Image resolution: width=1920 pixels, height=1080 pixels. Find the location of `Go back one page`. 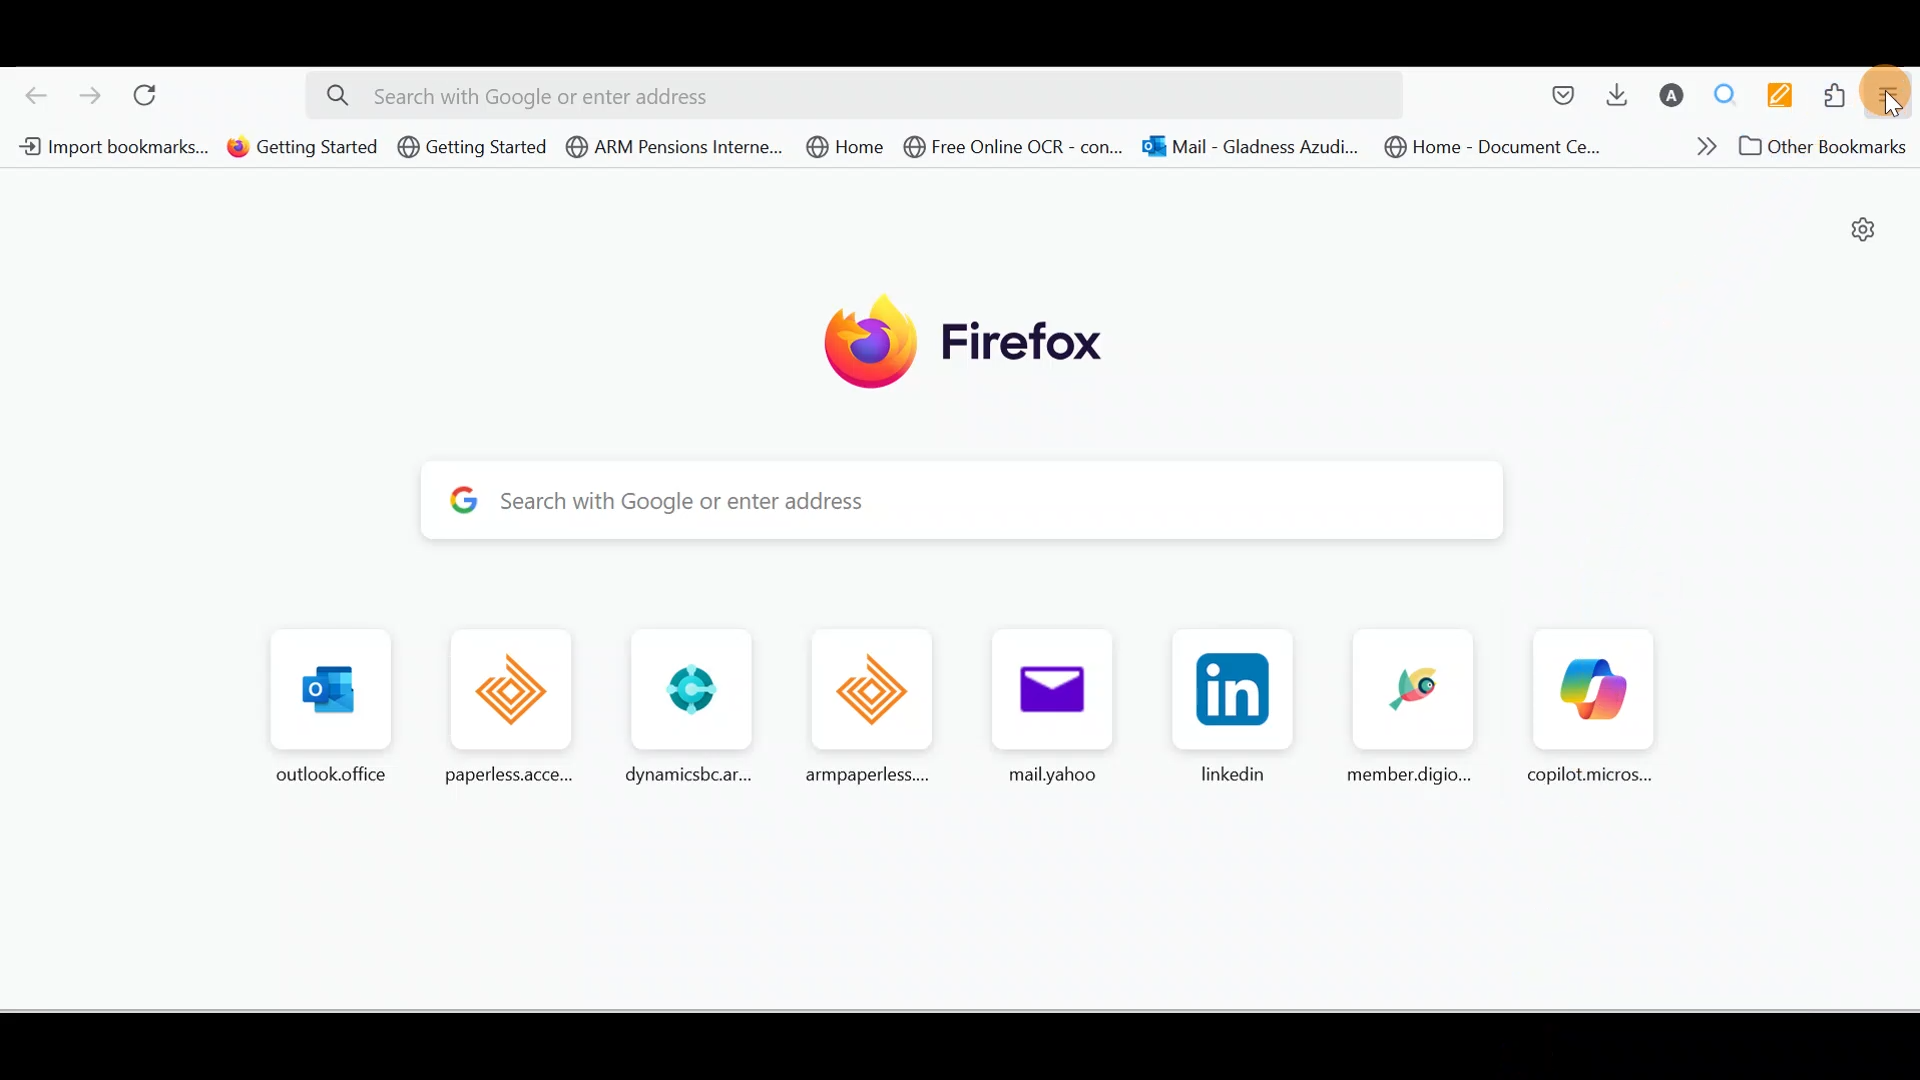

Go back one page is located at coordinates (35, 92).